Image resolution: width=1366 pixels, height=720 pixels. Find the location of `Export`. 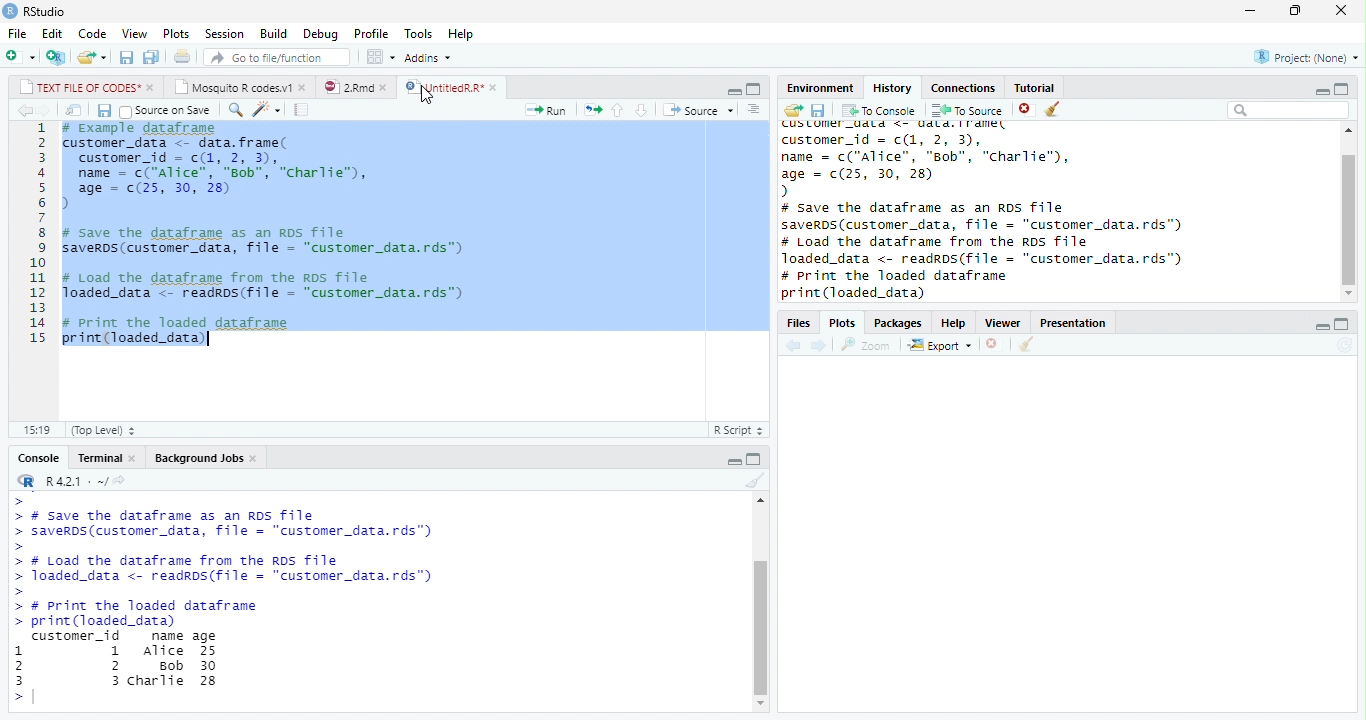

Export is located at coordinates (939, 345).